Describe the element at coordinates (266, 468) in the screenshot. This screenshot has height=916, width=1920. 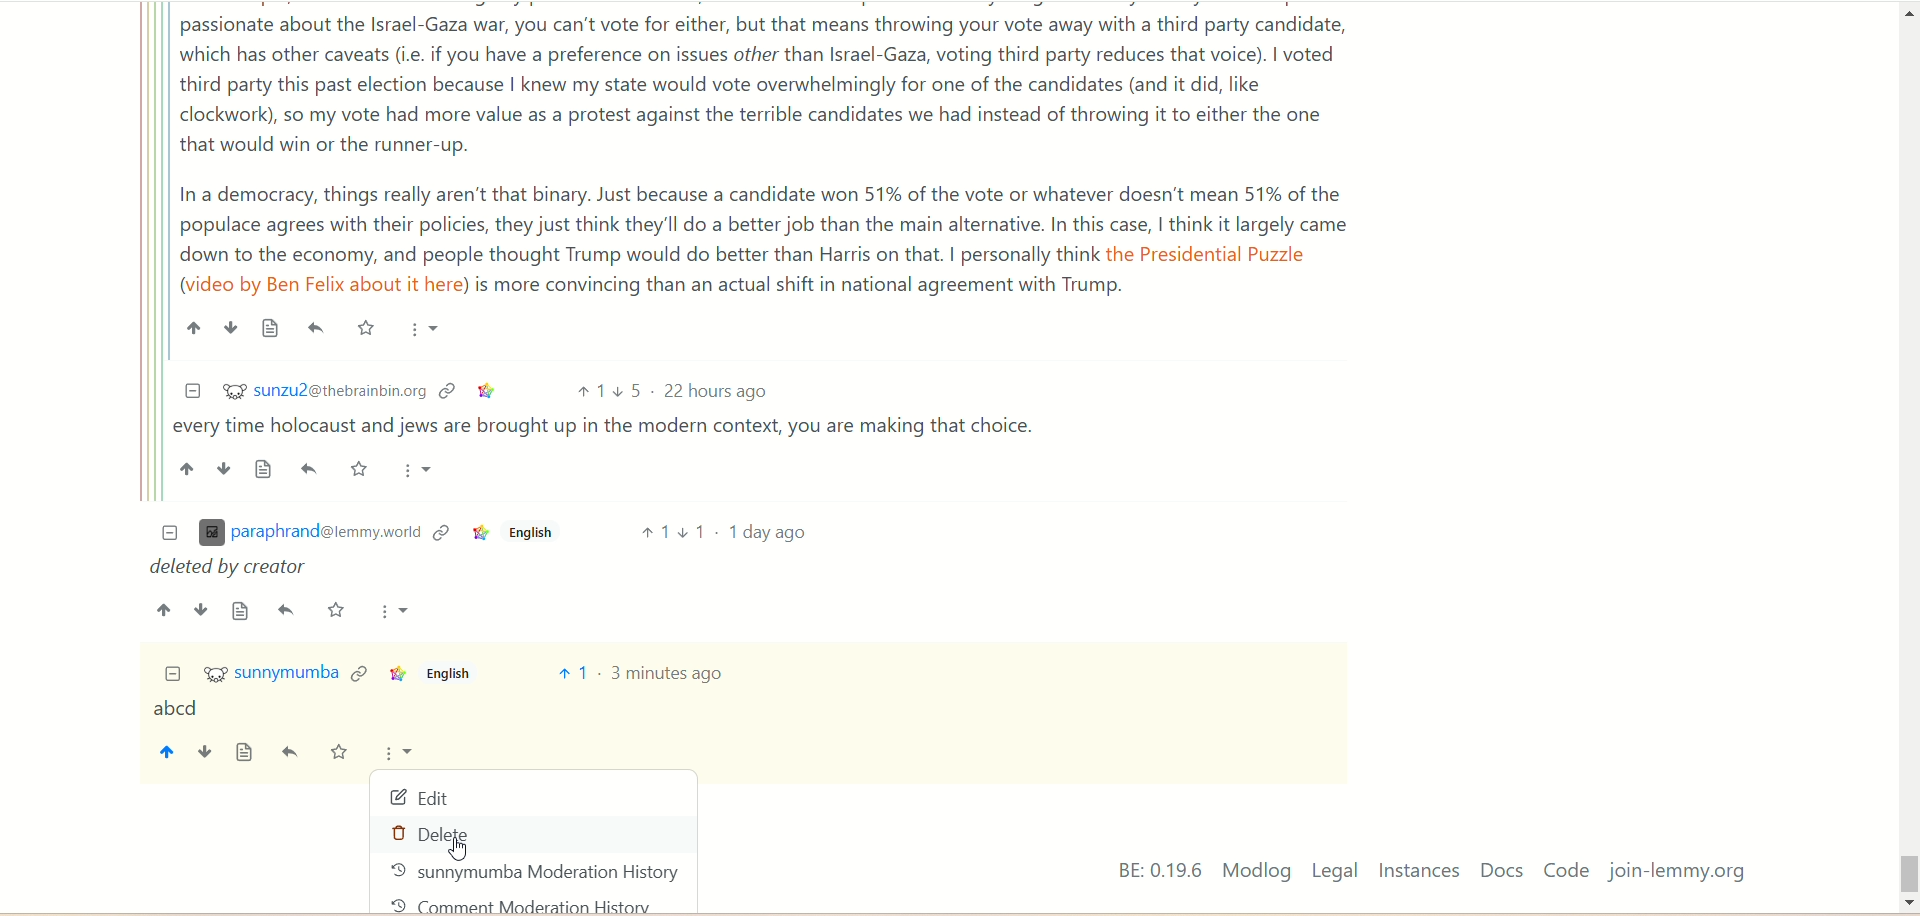
I see `Source` at that location.